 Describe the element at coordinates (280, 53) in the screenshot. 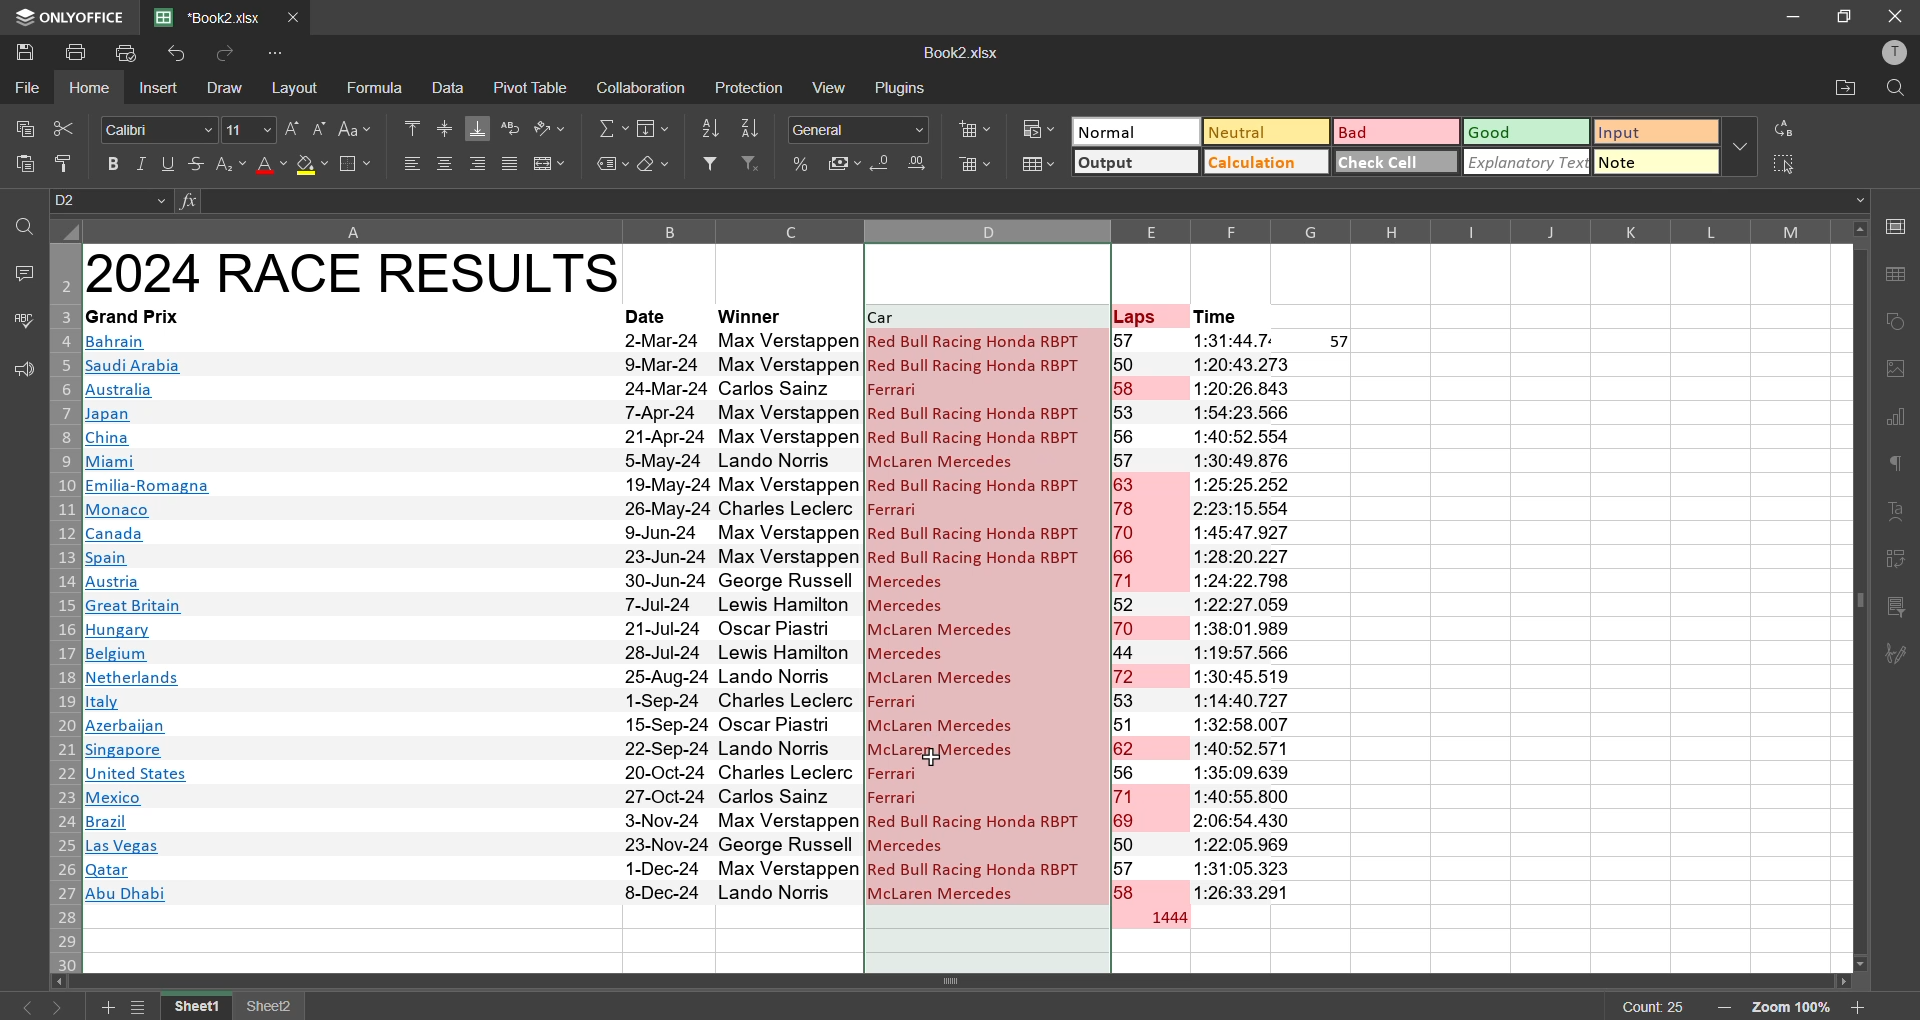

I see `customize quick access toolbar` at that location.